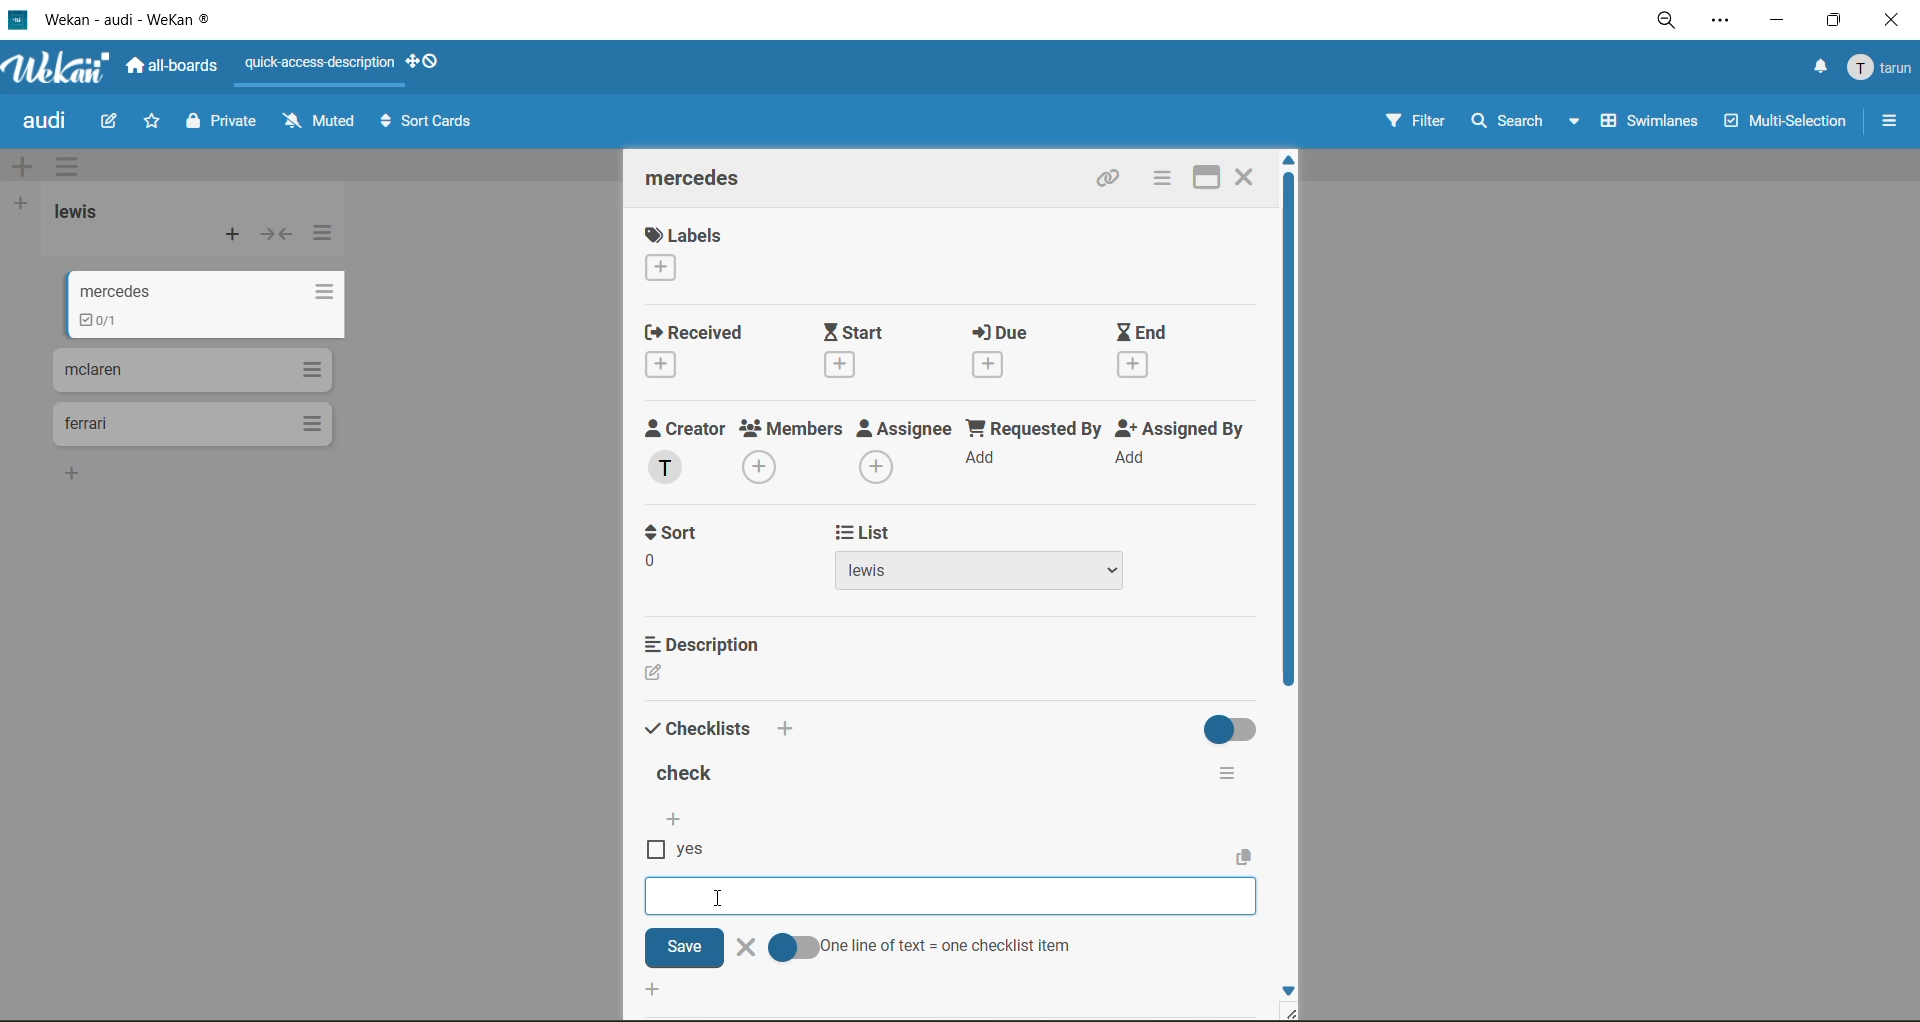 This screenshot has width=1920, height=1022. What do you see at coordinates (786, 729) in the screenshot?
I see `add` at bounding box center [786, 729].